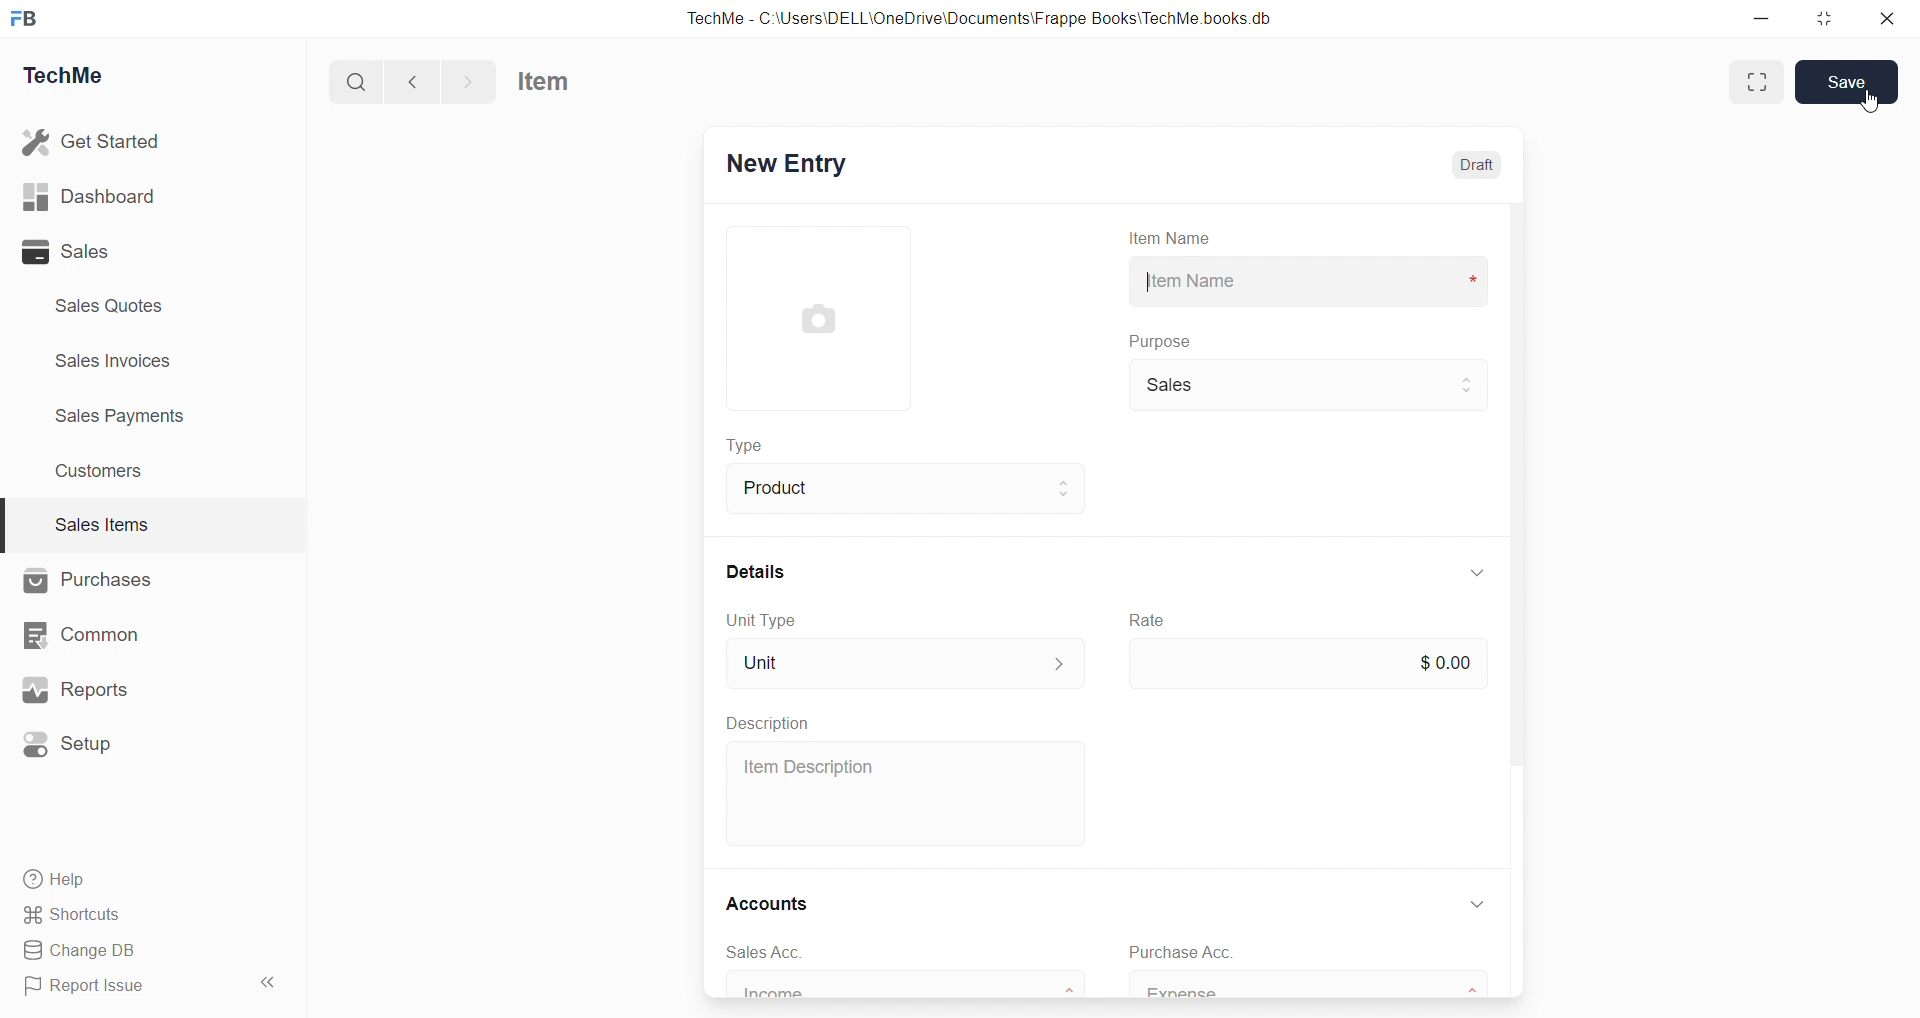  What do you see at coordinates (70, 73) in the screenshot?
I see `TechMe` at bounding box center [70, 73].